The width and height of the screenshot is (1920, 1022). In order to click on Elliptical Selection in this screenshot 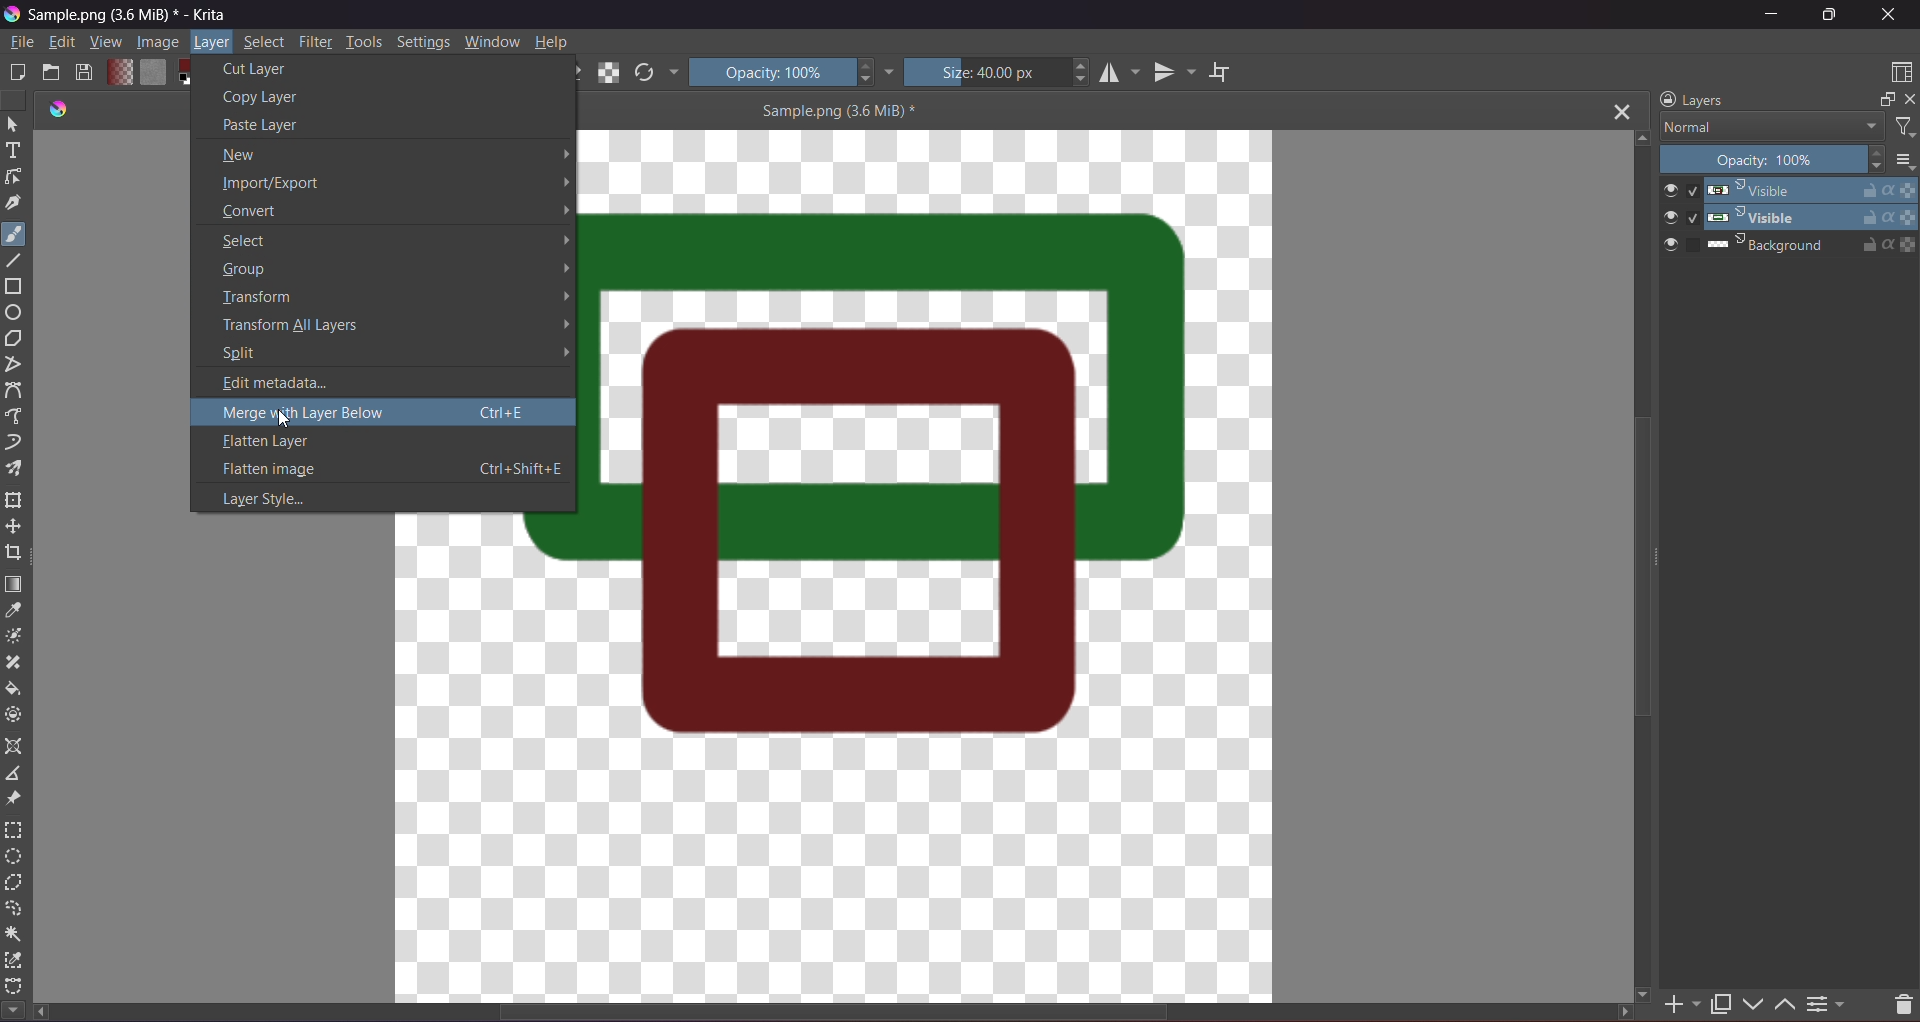, I will do `click(13, 857)`.